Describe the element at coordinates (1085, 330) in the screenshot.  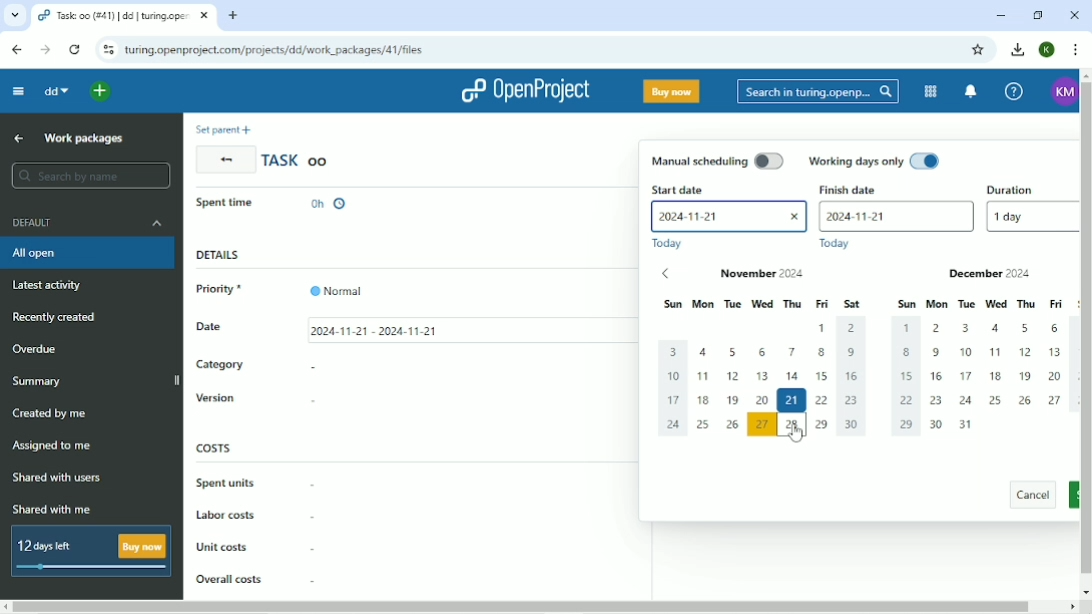
I see `Vertical scrollbar` at that location.